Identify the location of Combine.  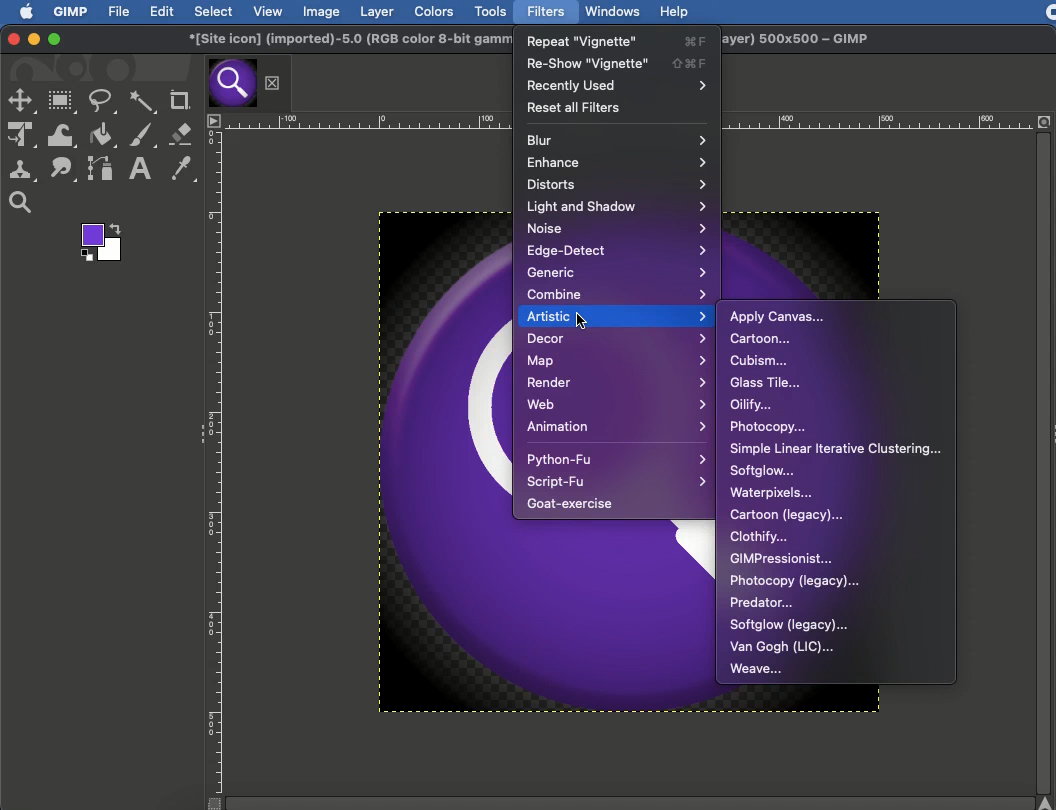
(618, 294).